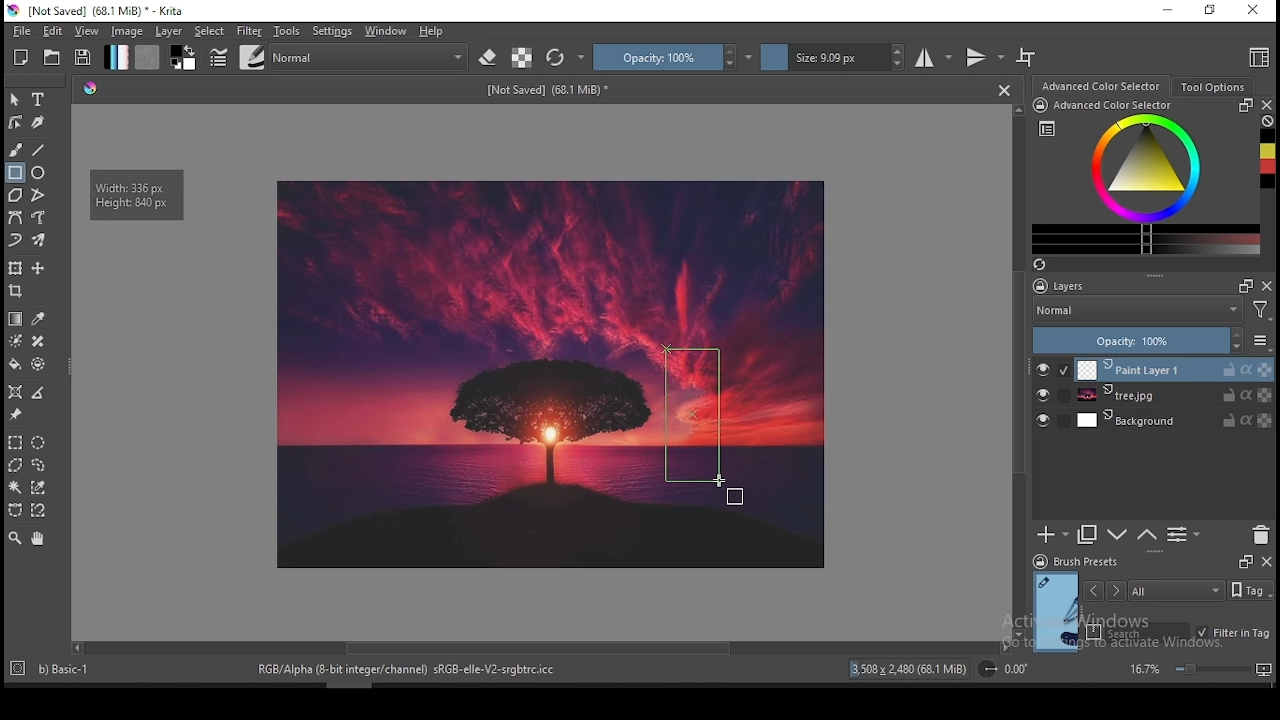  What do you see at coordinates (1017, 372) in the screenshot?
I see `Scroll Bar` at bounding box center [1017, 372].